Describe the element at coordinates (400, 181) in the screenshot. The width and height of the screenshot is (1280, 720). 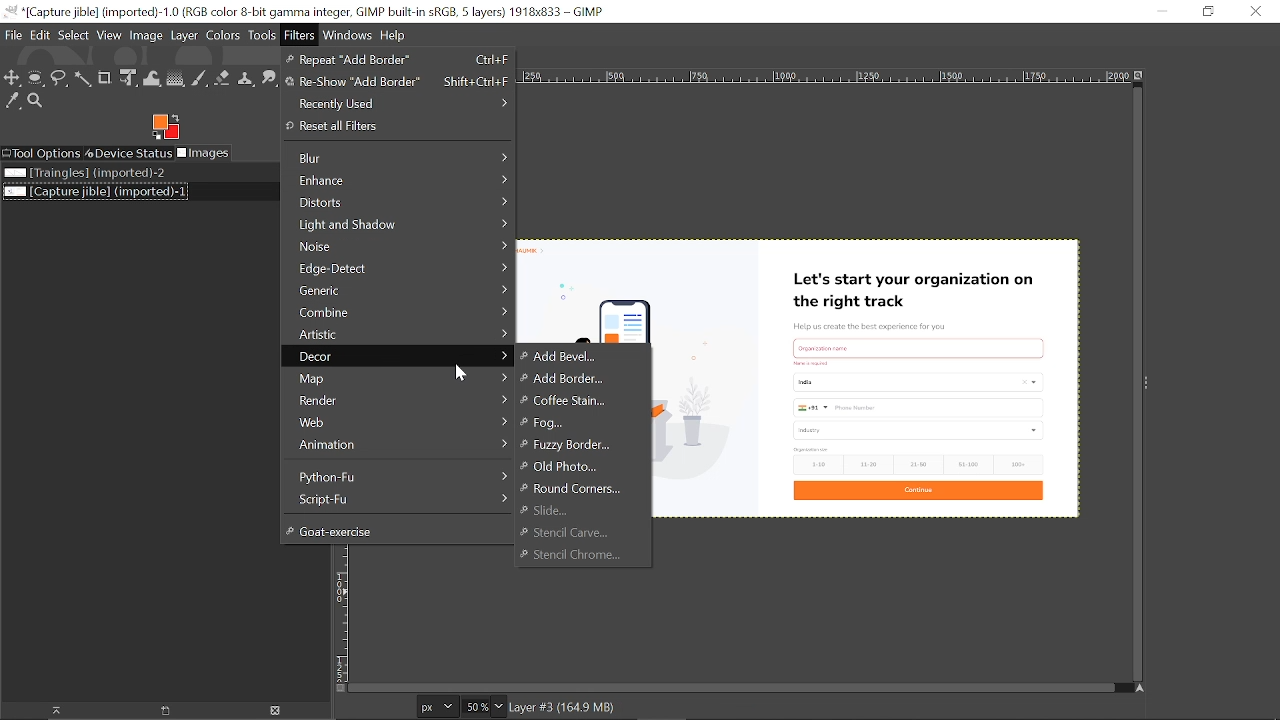
I see `Enhance` at that location.